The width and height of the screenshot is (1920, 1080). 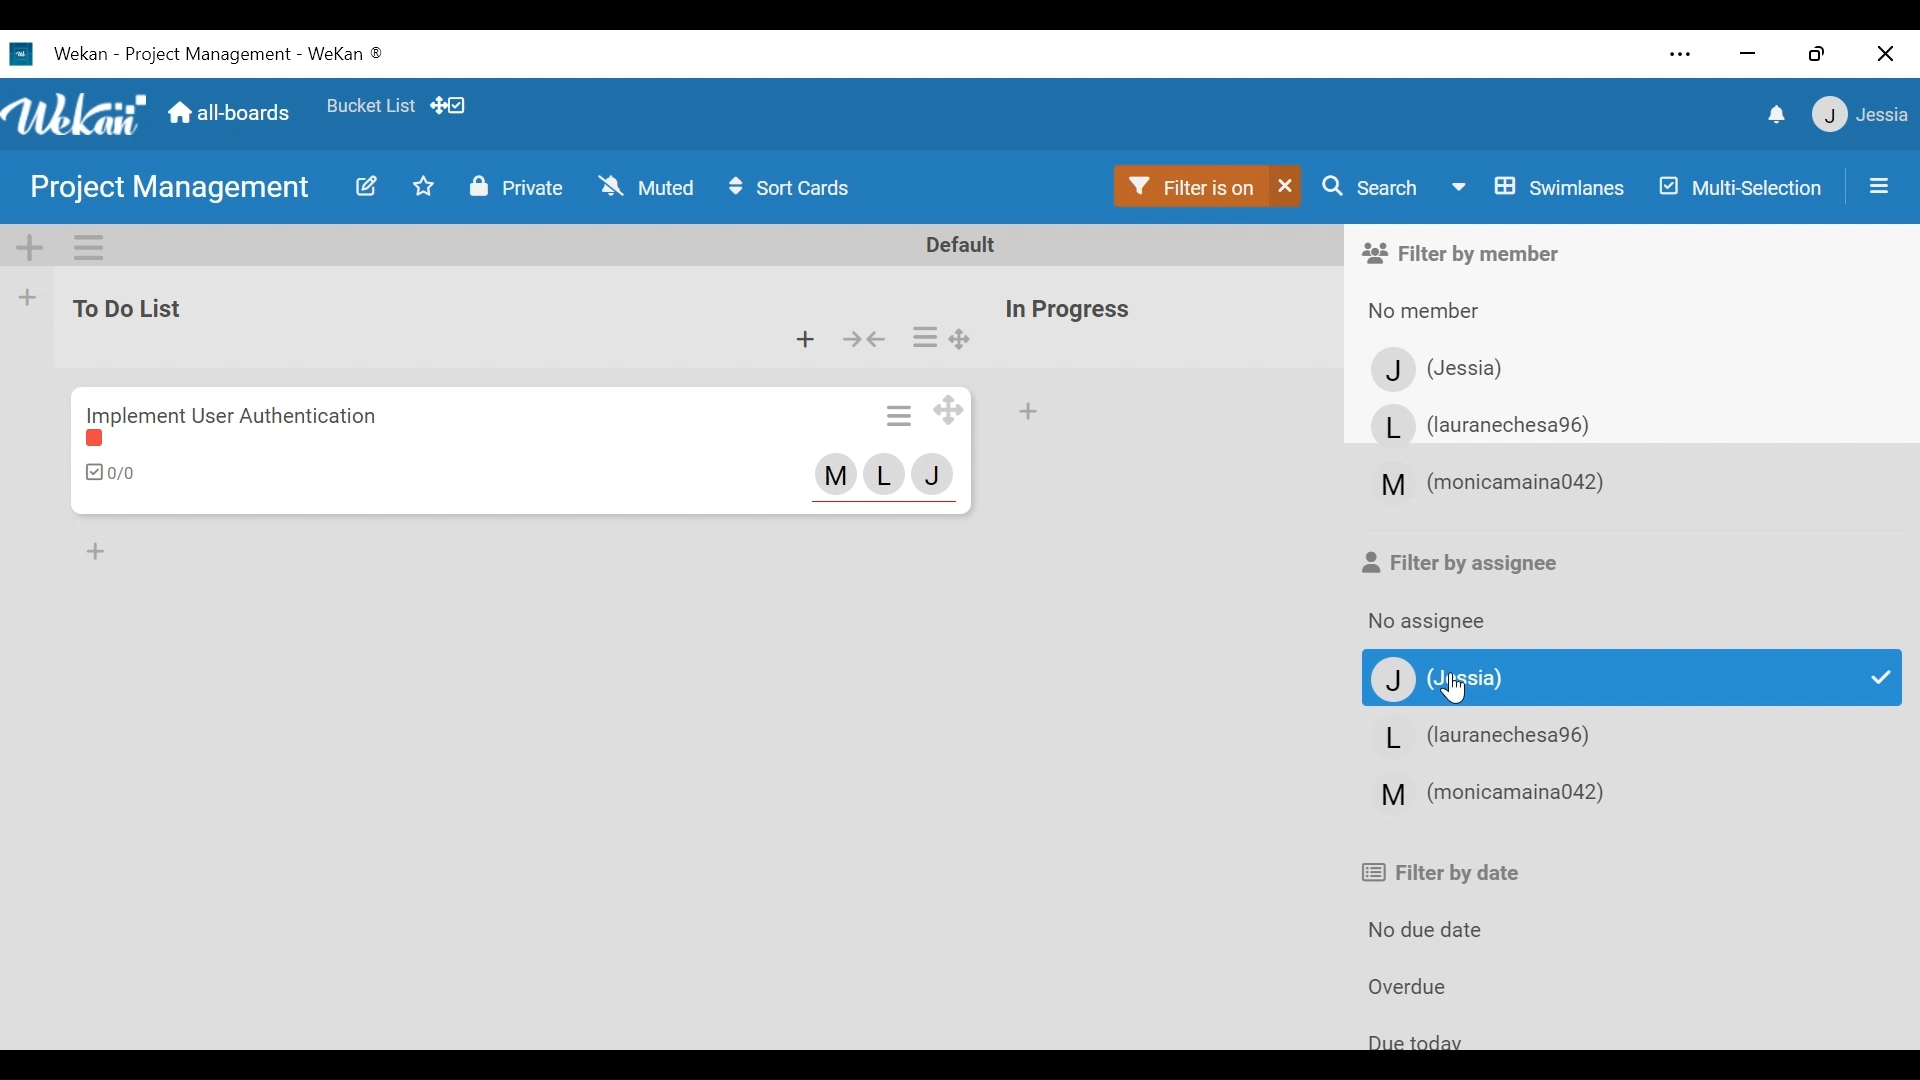 I want to click on Add List, so click(x=28, y=299).